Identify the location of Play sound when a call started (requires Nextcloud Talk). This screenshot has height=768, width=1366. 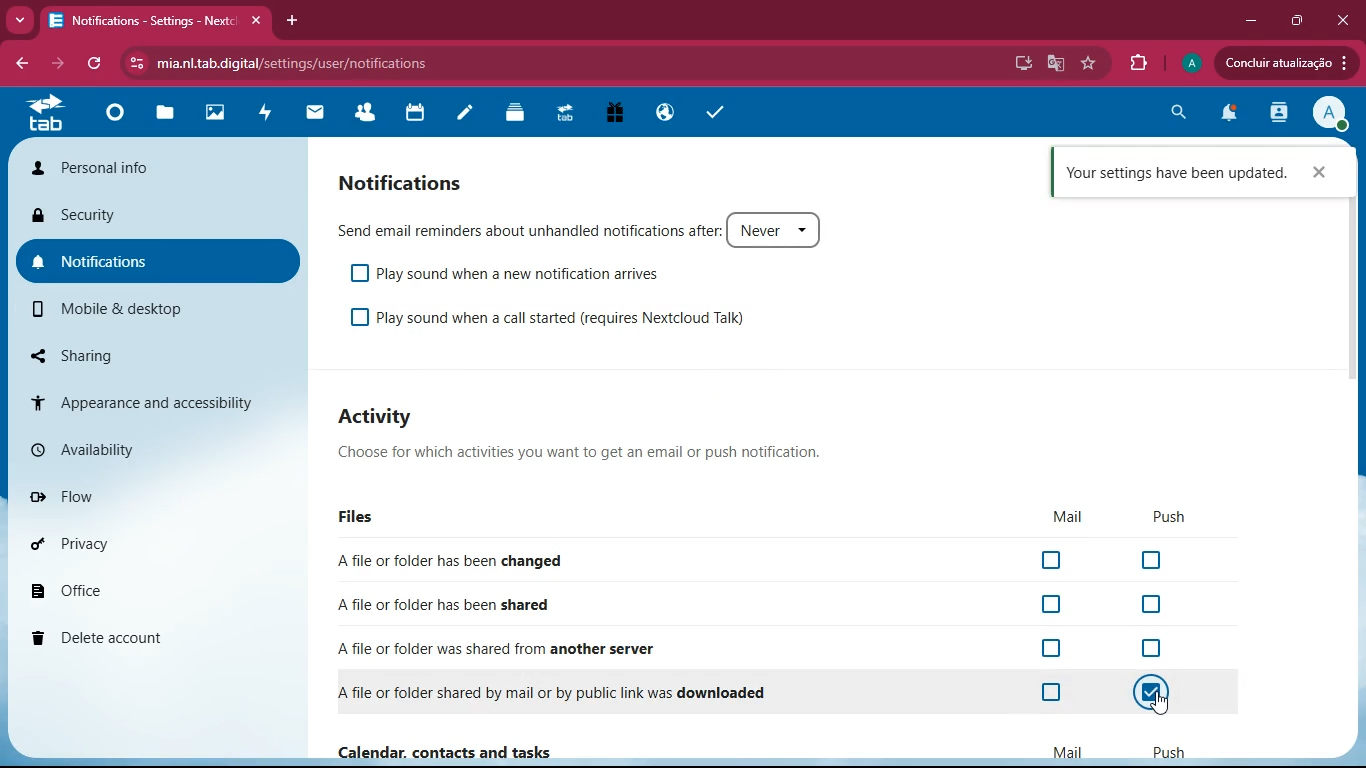
(548, 319).